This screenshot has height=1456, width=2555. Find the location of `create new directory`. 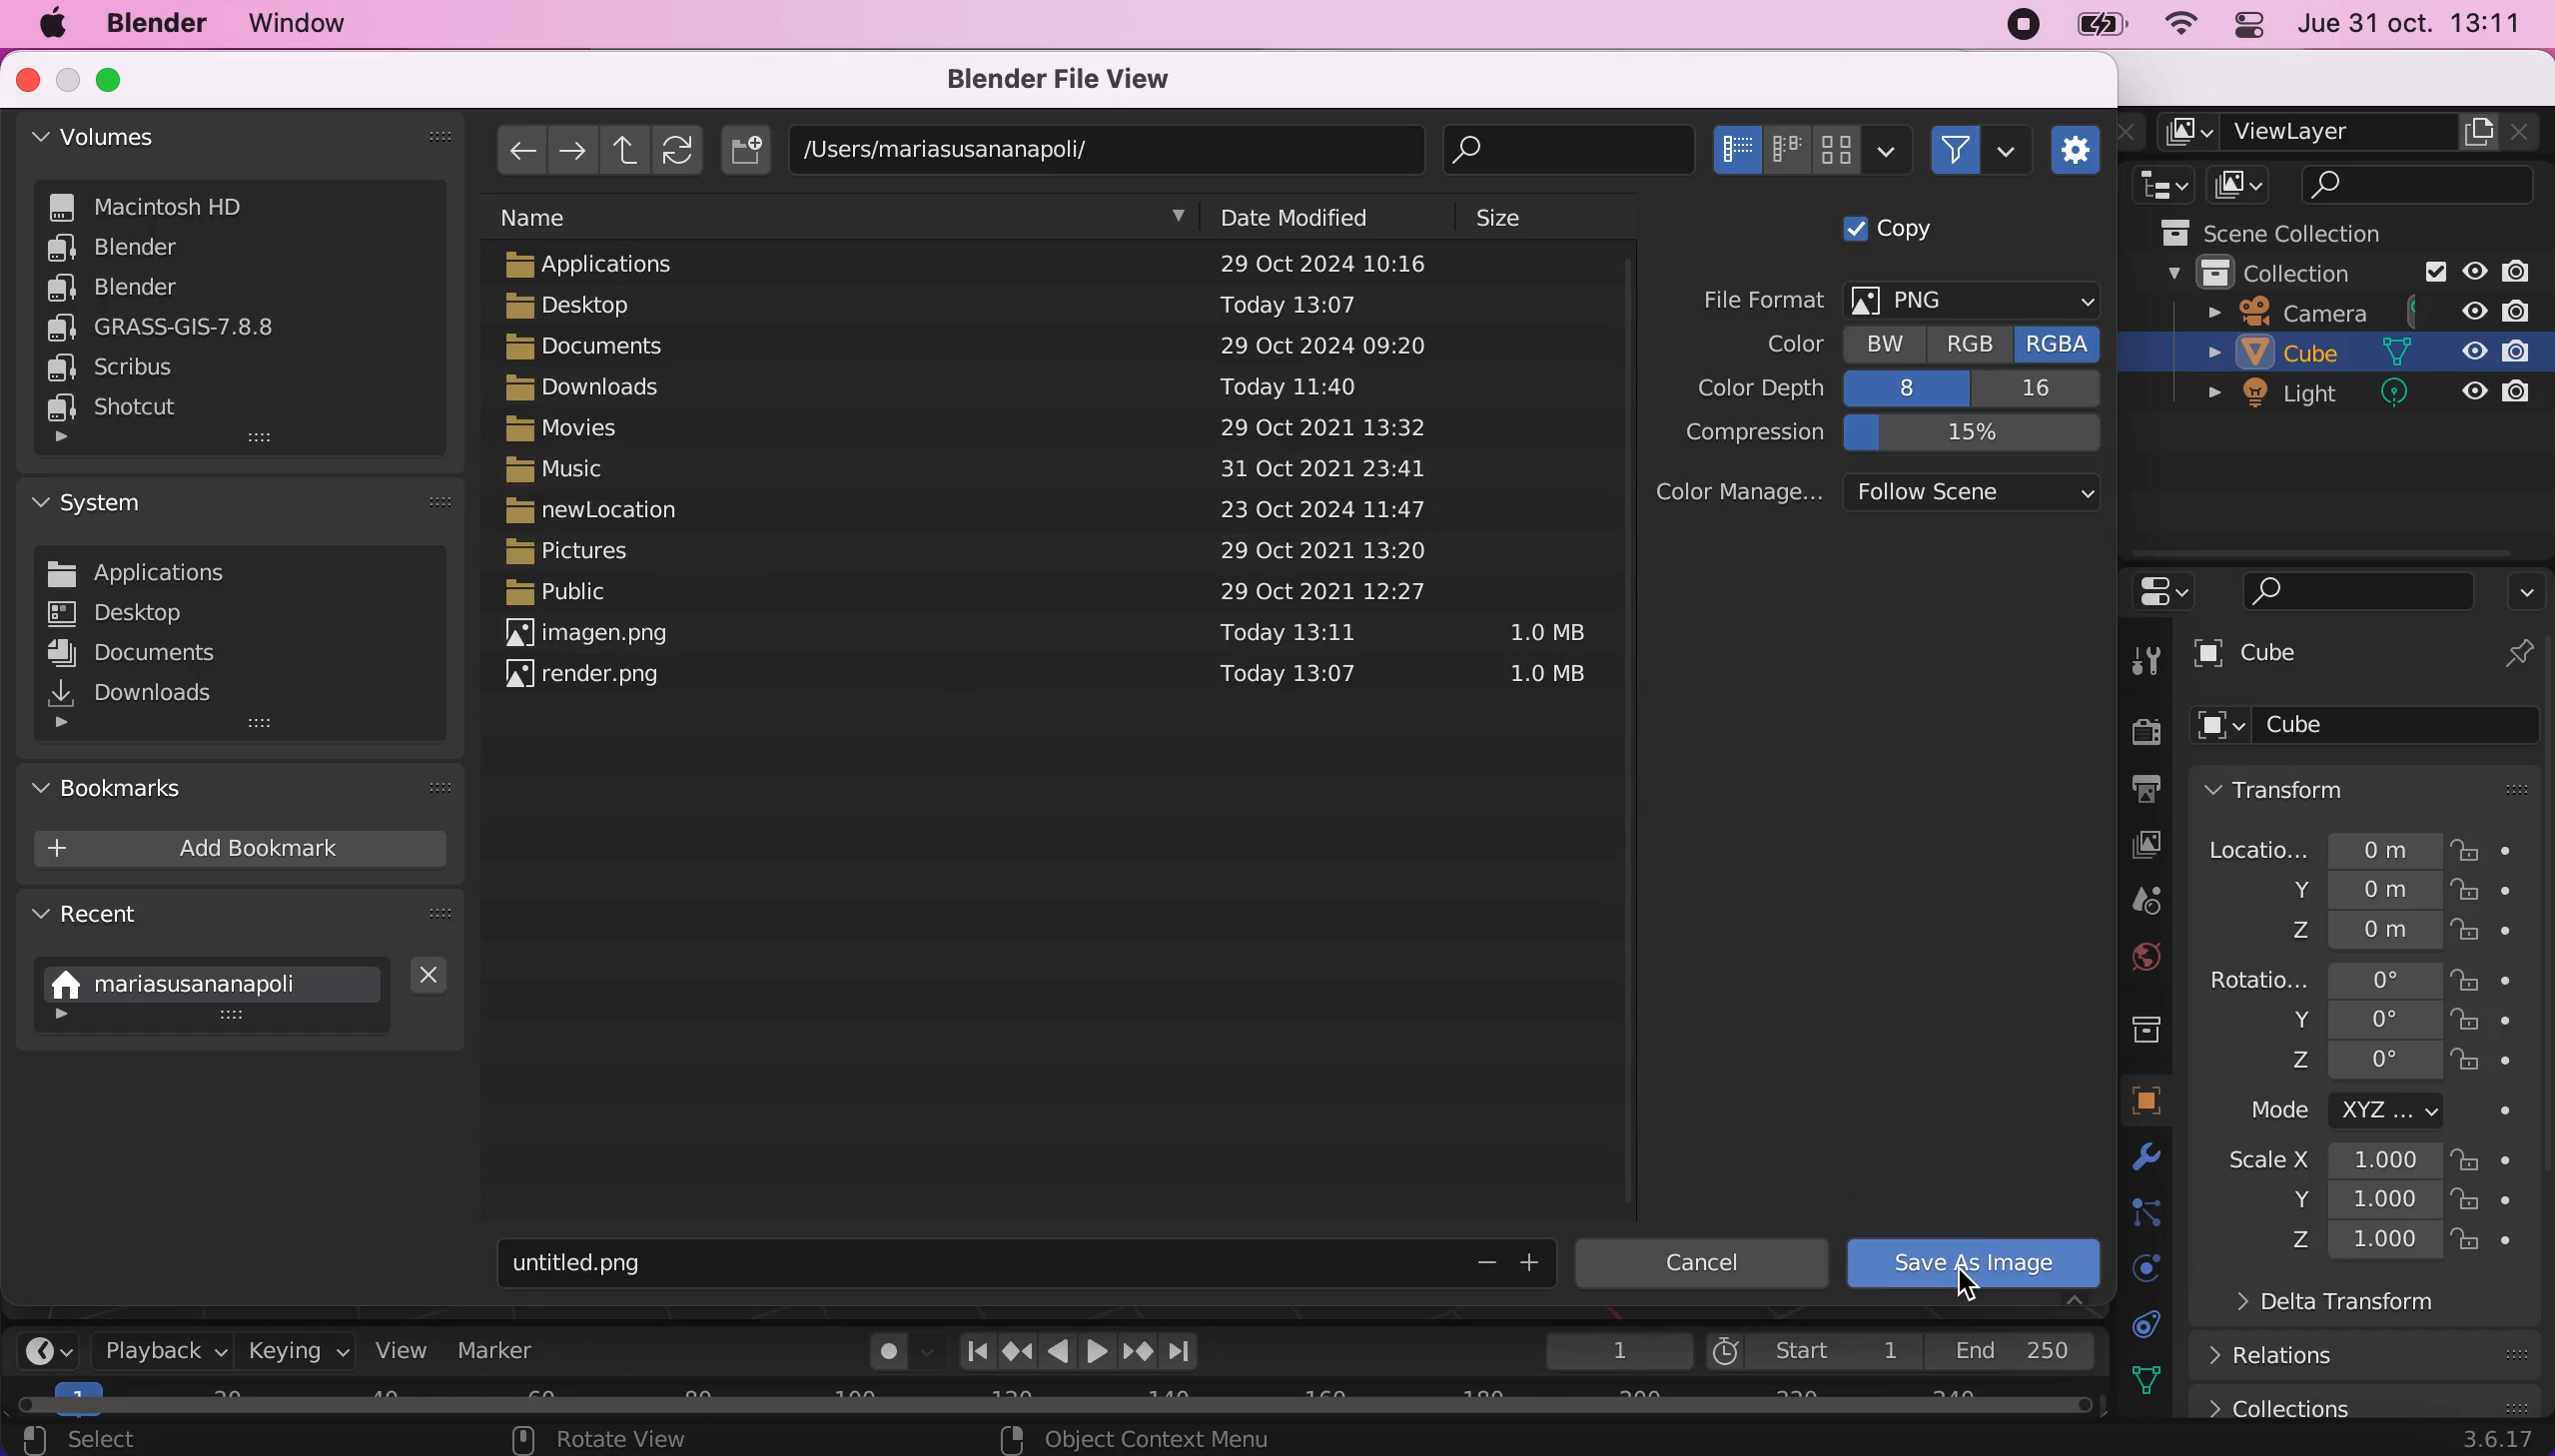

create new directory is located at coordinates (749, 150).